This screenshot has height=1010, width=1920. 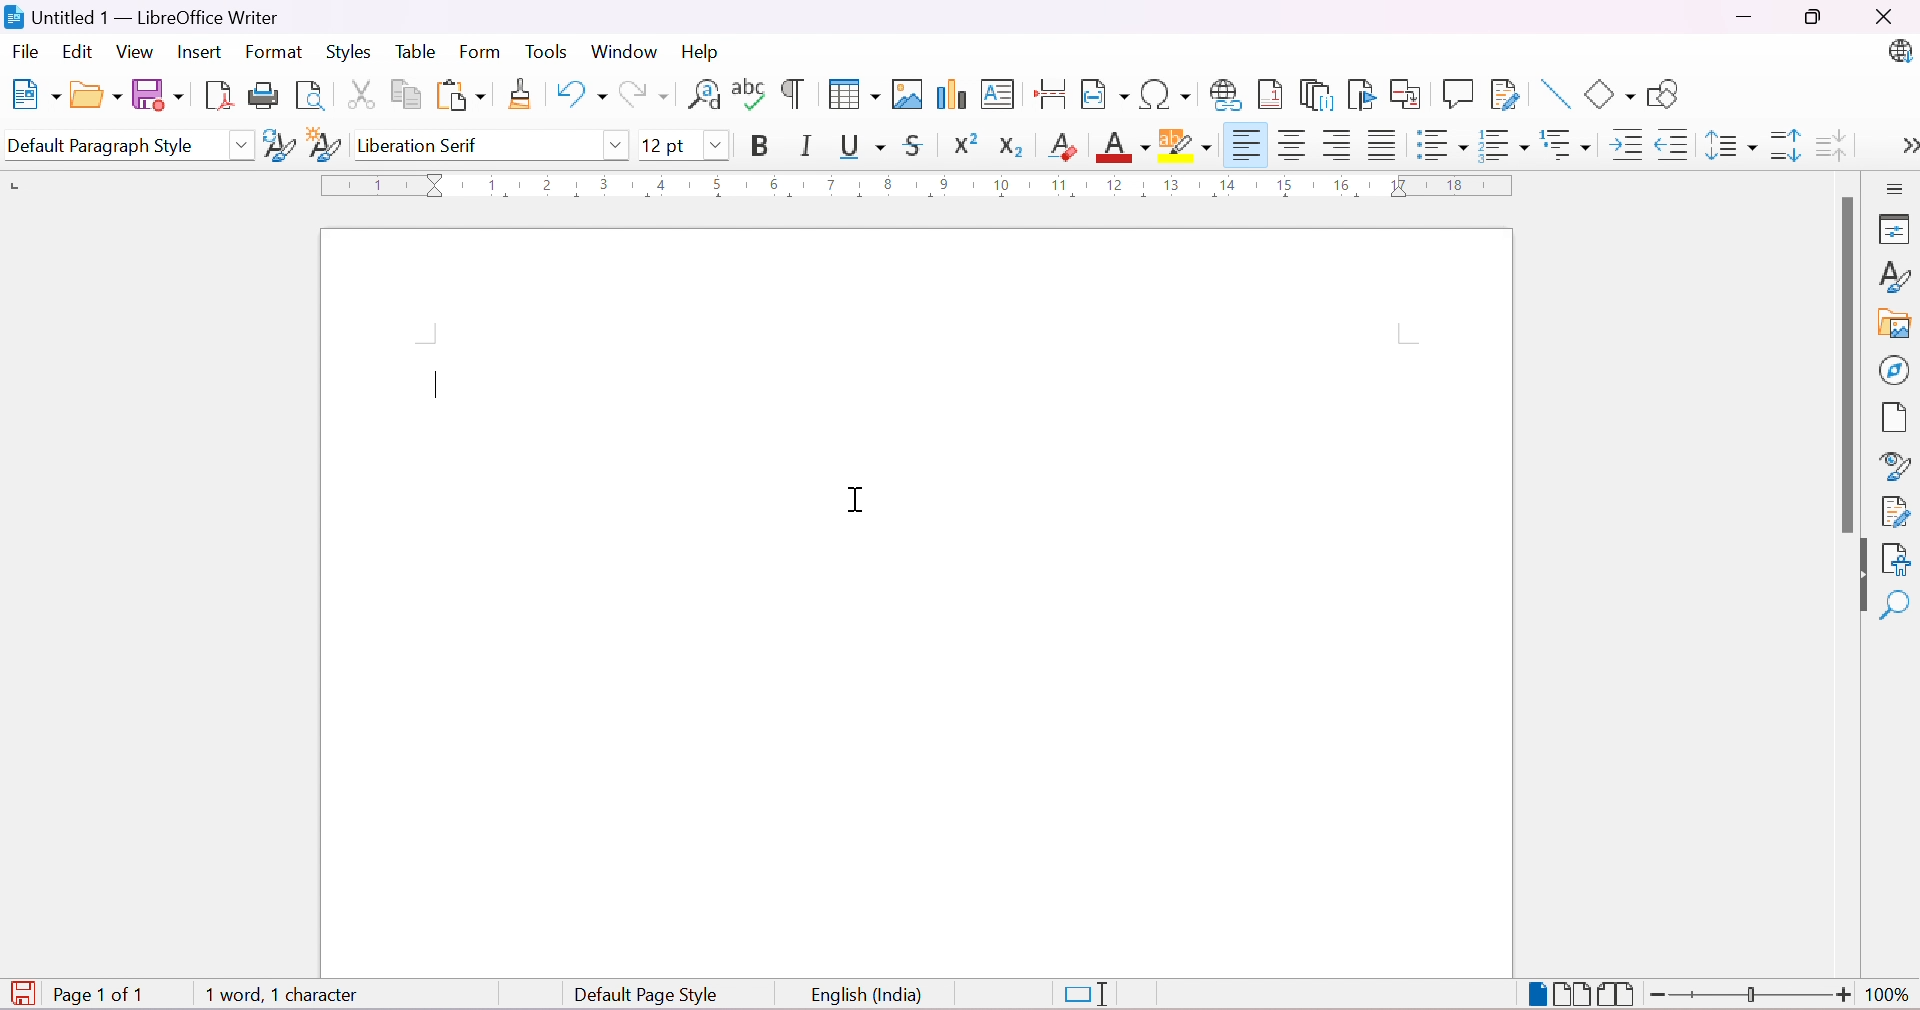 I want to click on Navigator, so click(x=1894, y=371).